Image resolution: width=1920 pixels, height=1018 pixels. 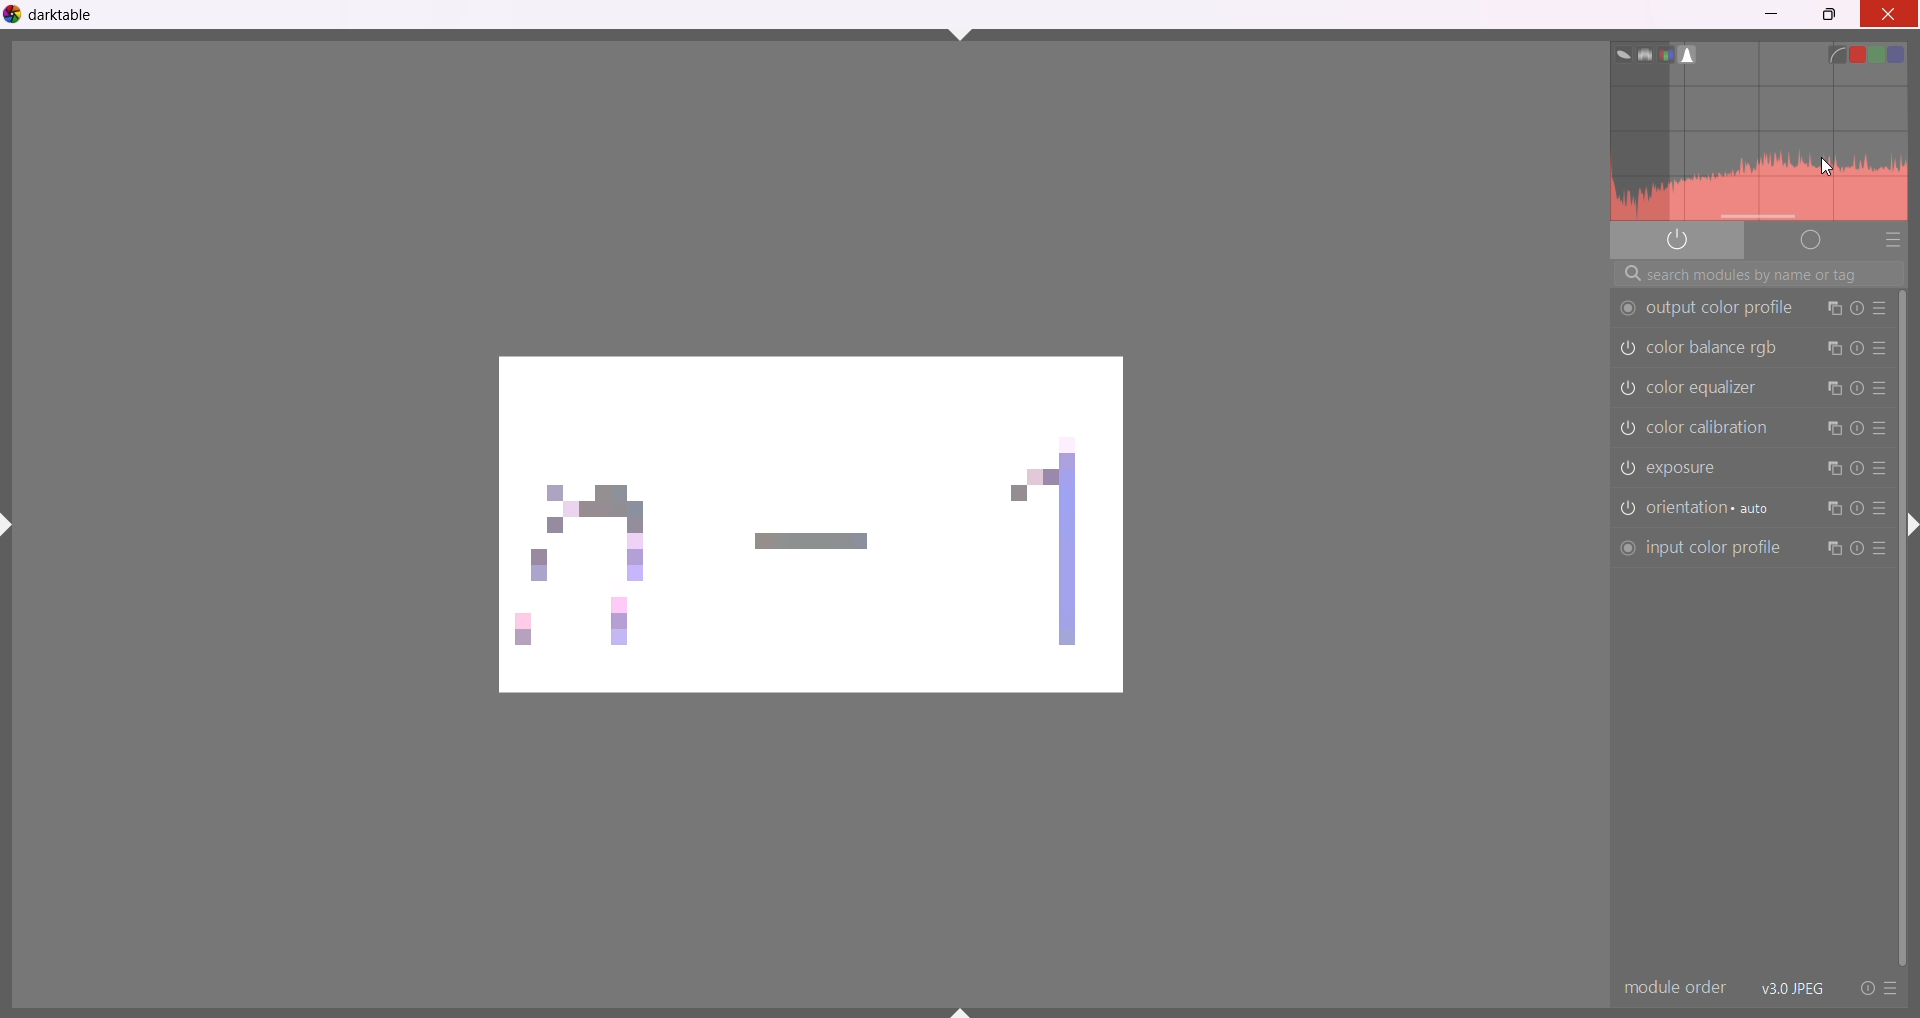 I want to click on vertical scroll bar, so click(x=1903, y=626).